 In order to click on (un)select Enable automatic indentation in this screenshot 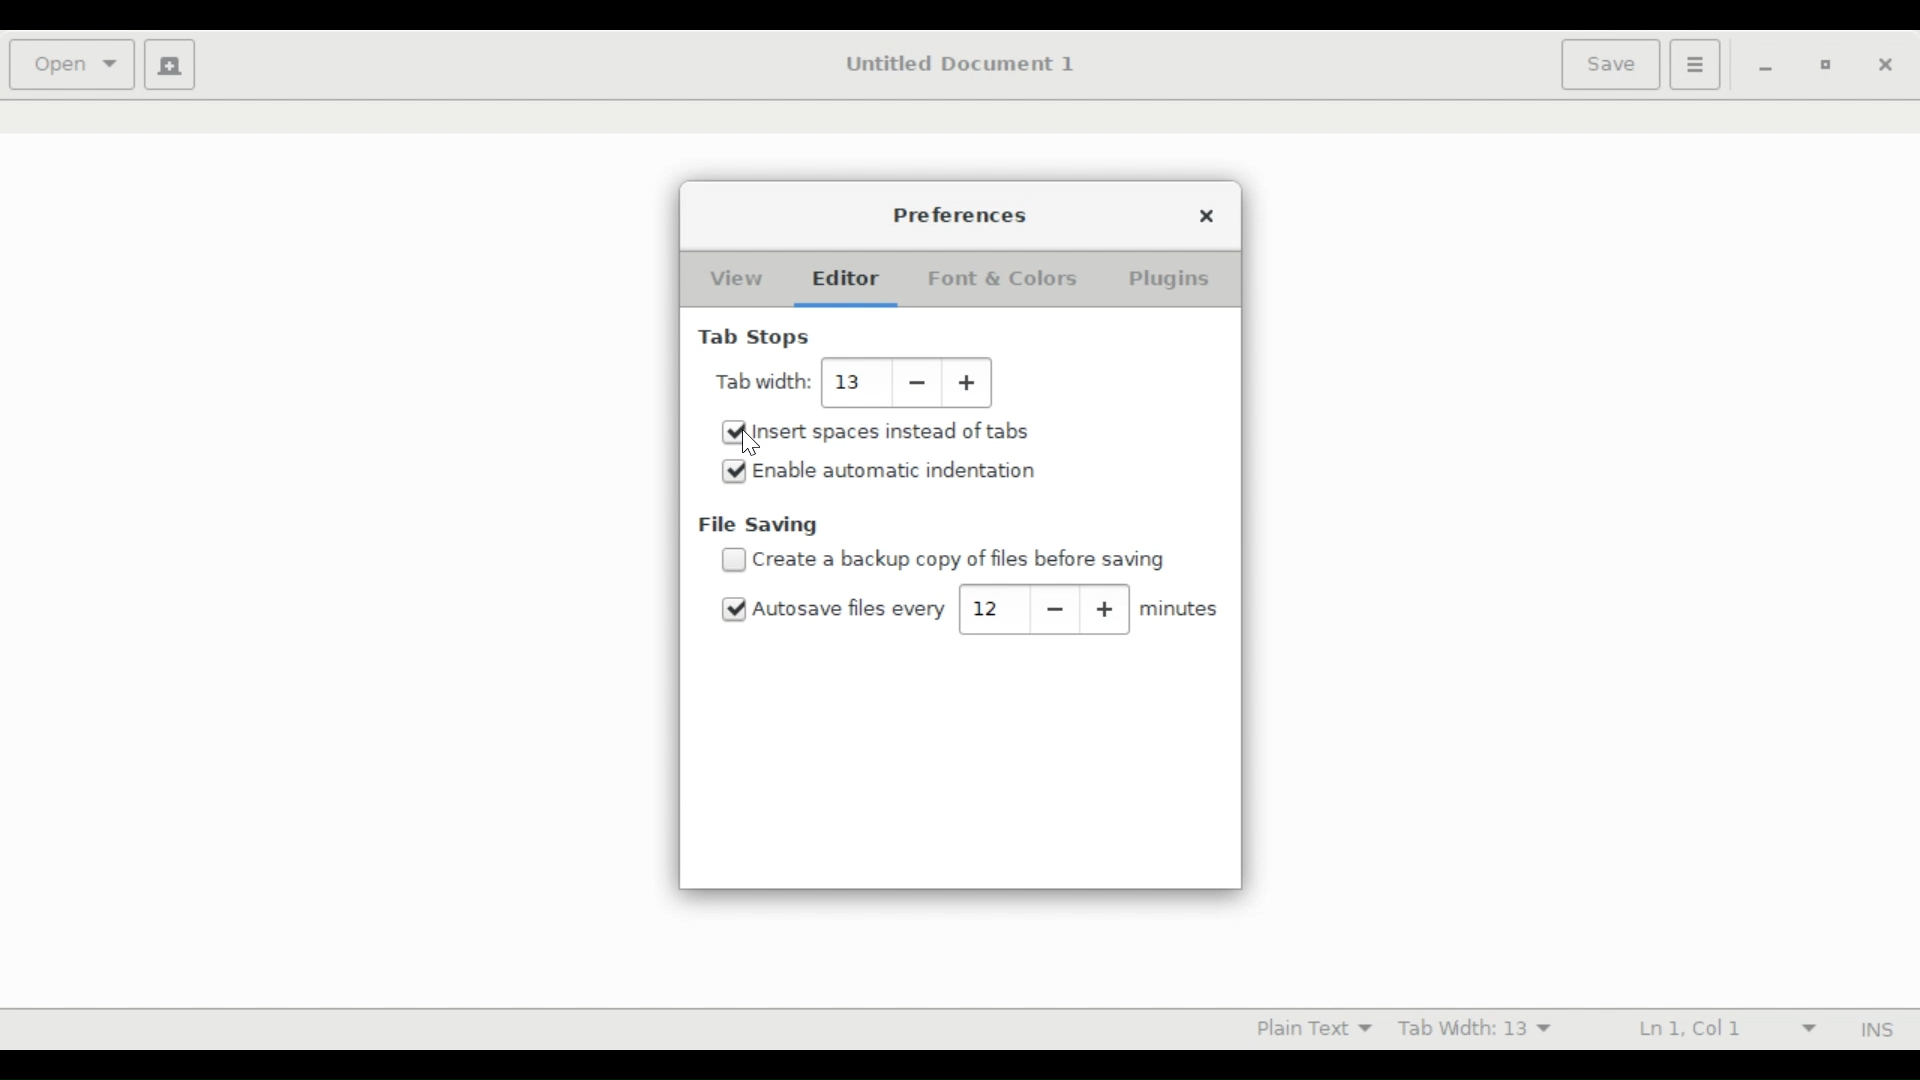, I will do `click(895, 470)`.